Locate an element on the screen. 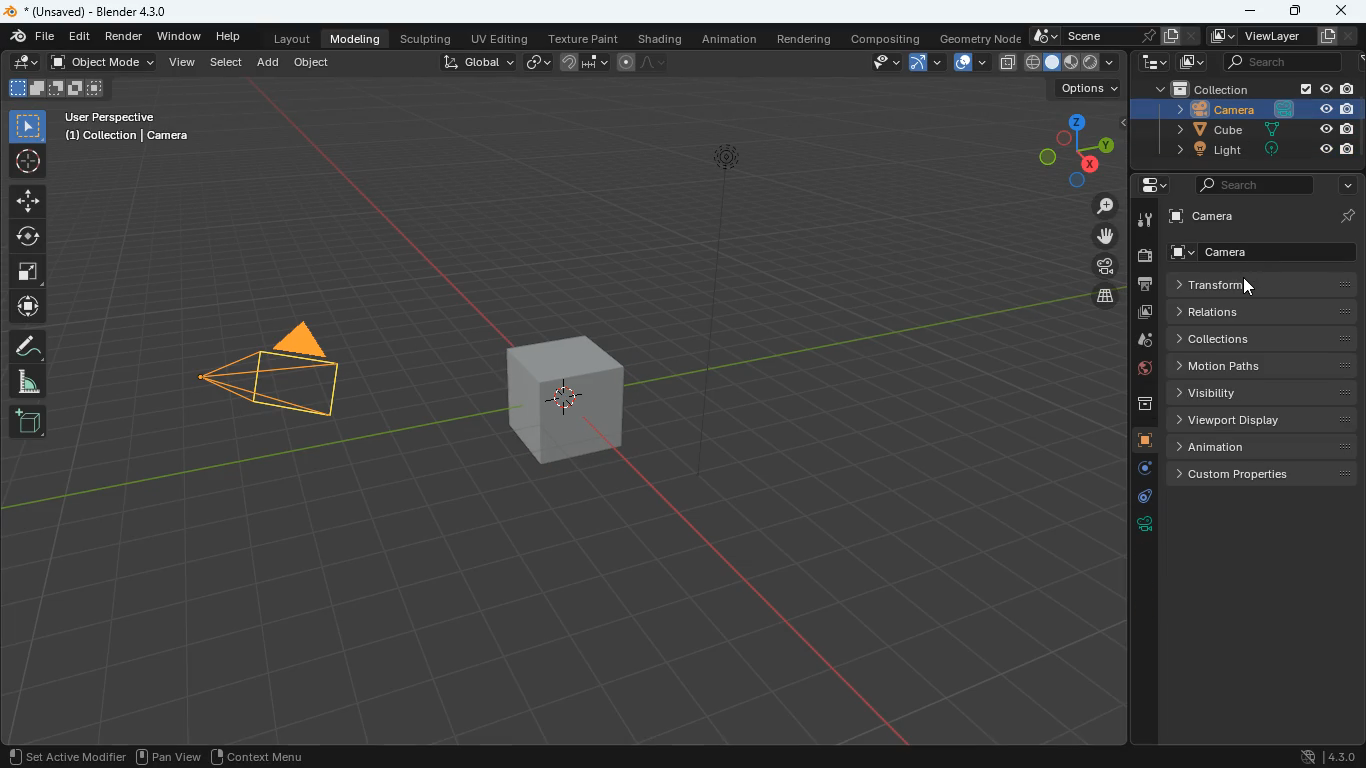 This screenshot has width=1366, height=768. image is located at coordinates (1188, 63).